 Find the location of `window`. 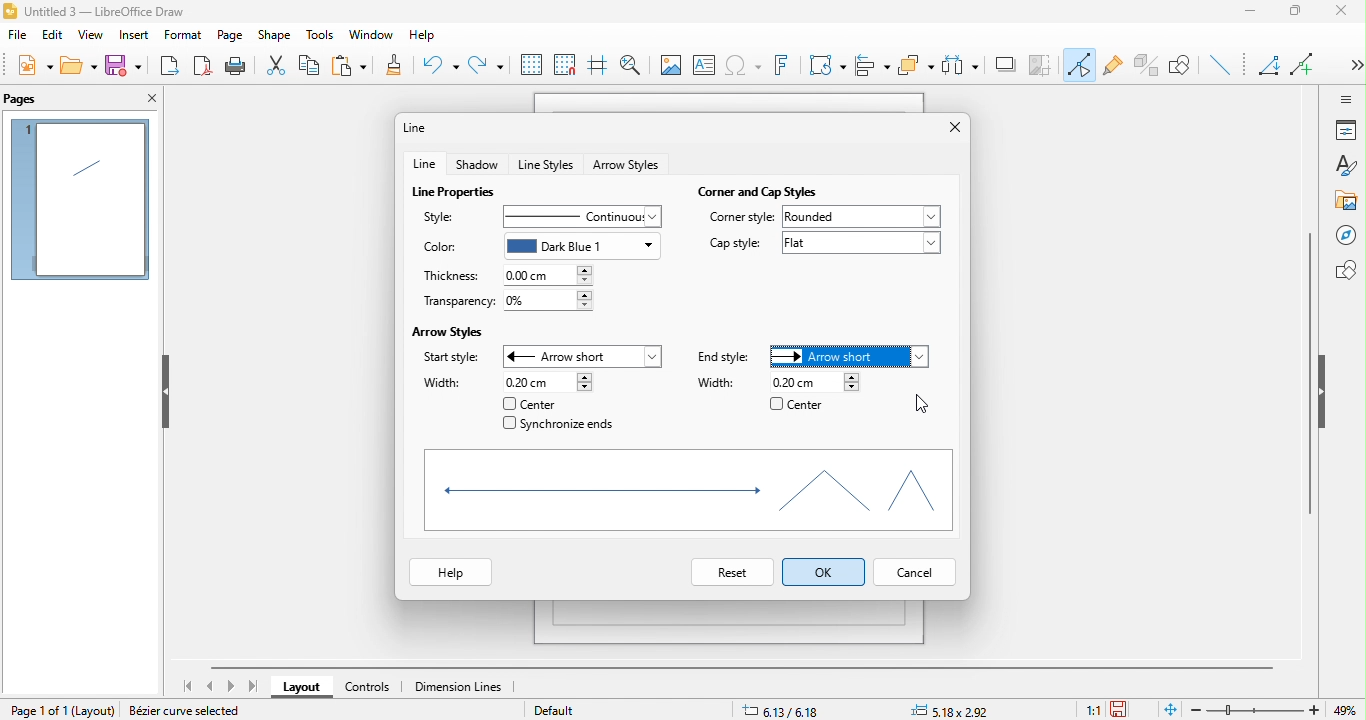

window is located at coordinates (368, 36).